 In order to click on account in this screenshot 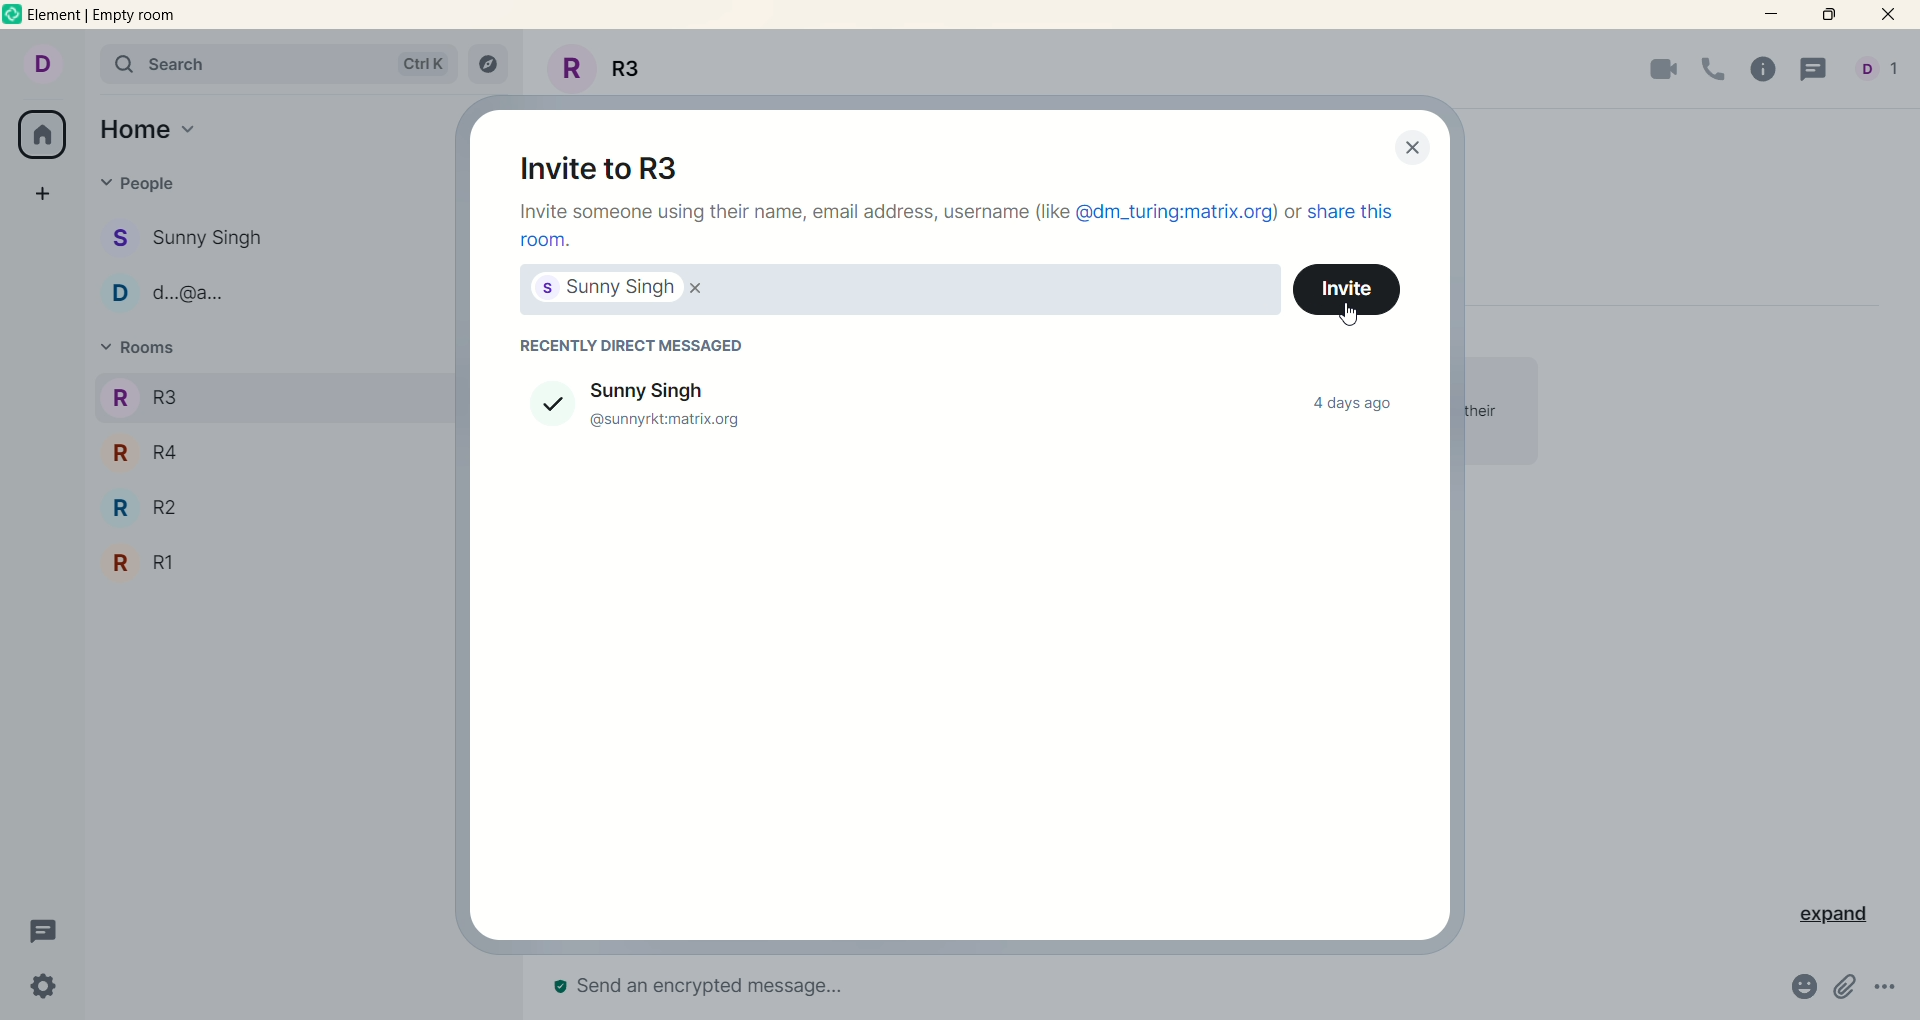, I will do `click(39, 63)`.